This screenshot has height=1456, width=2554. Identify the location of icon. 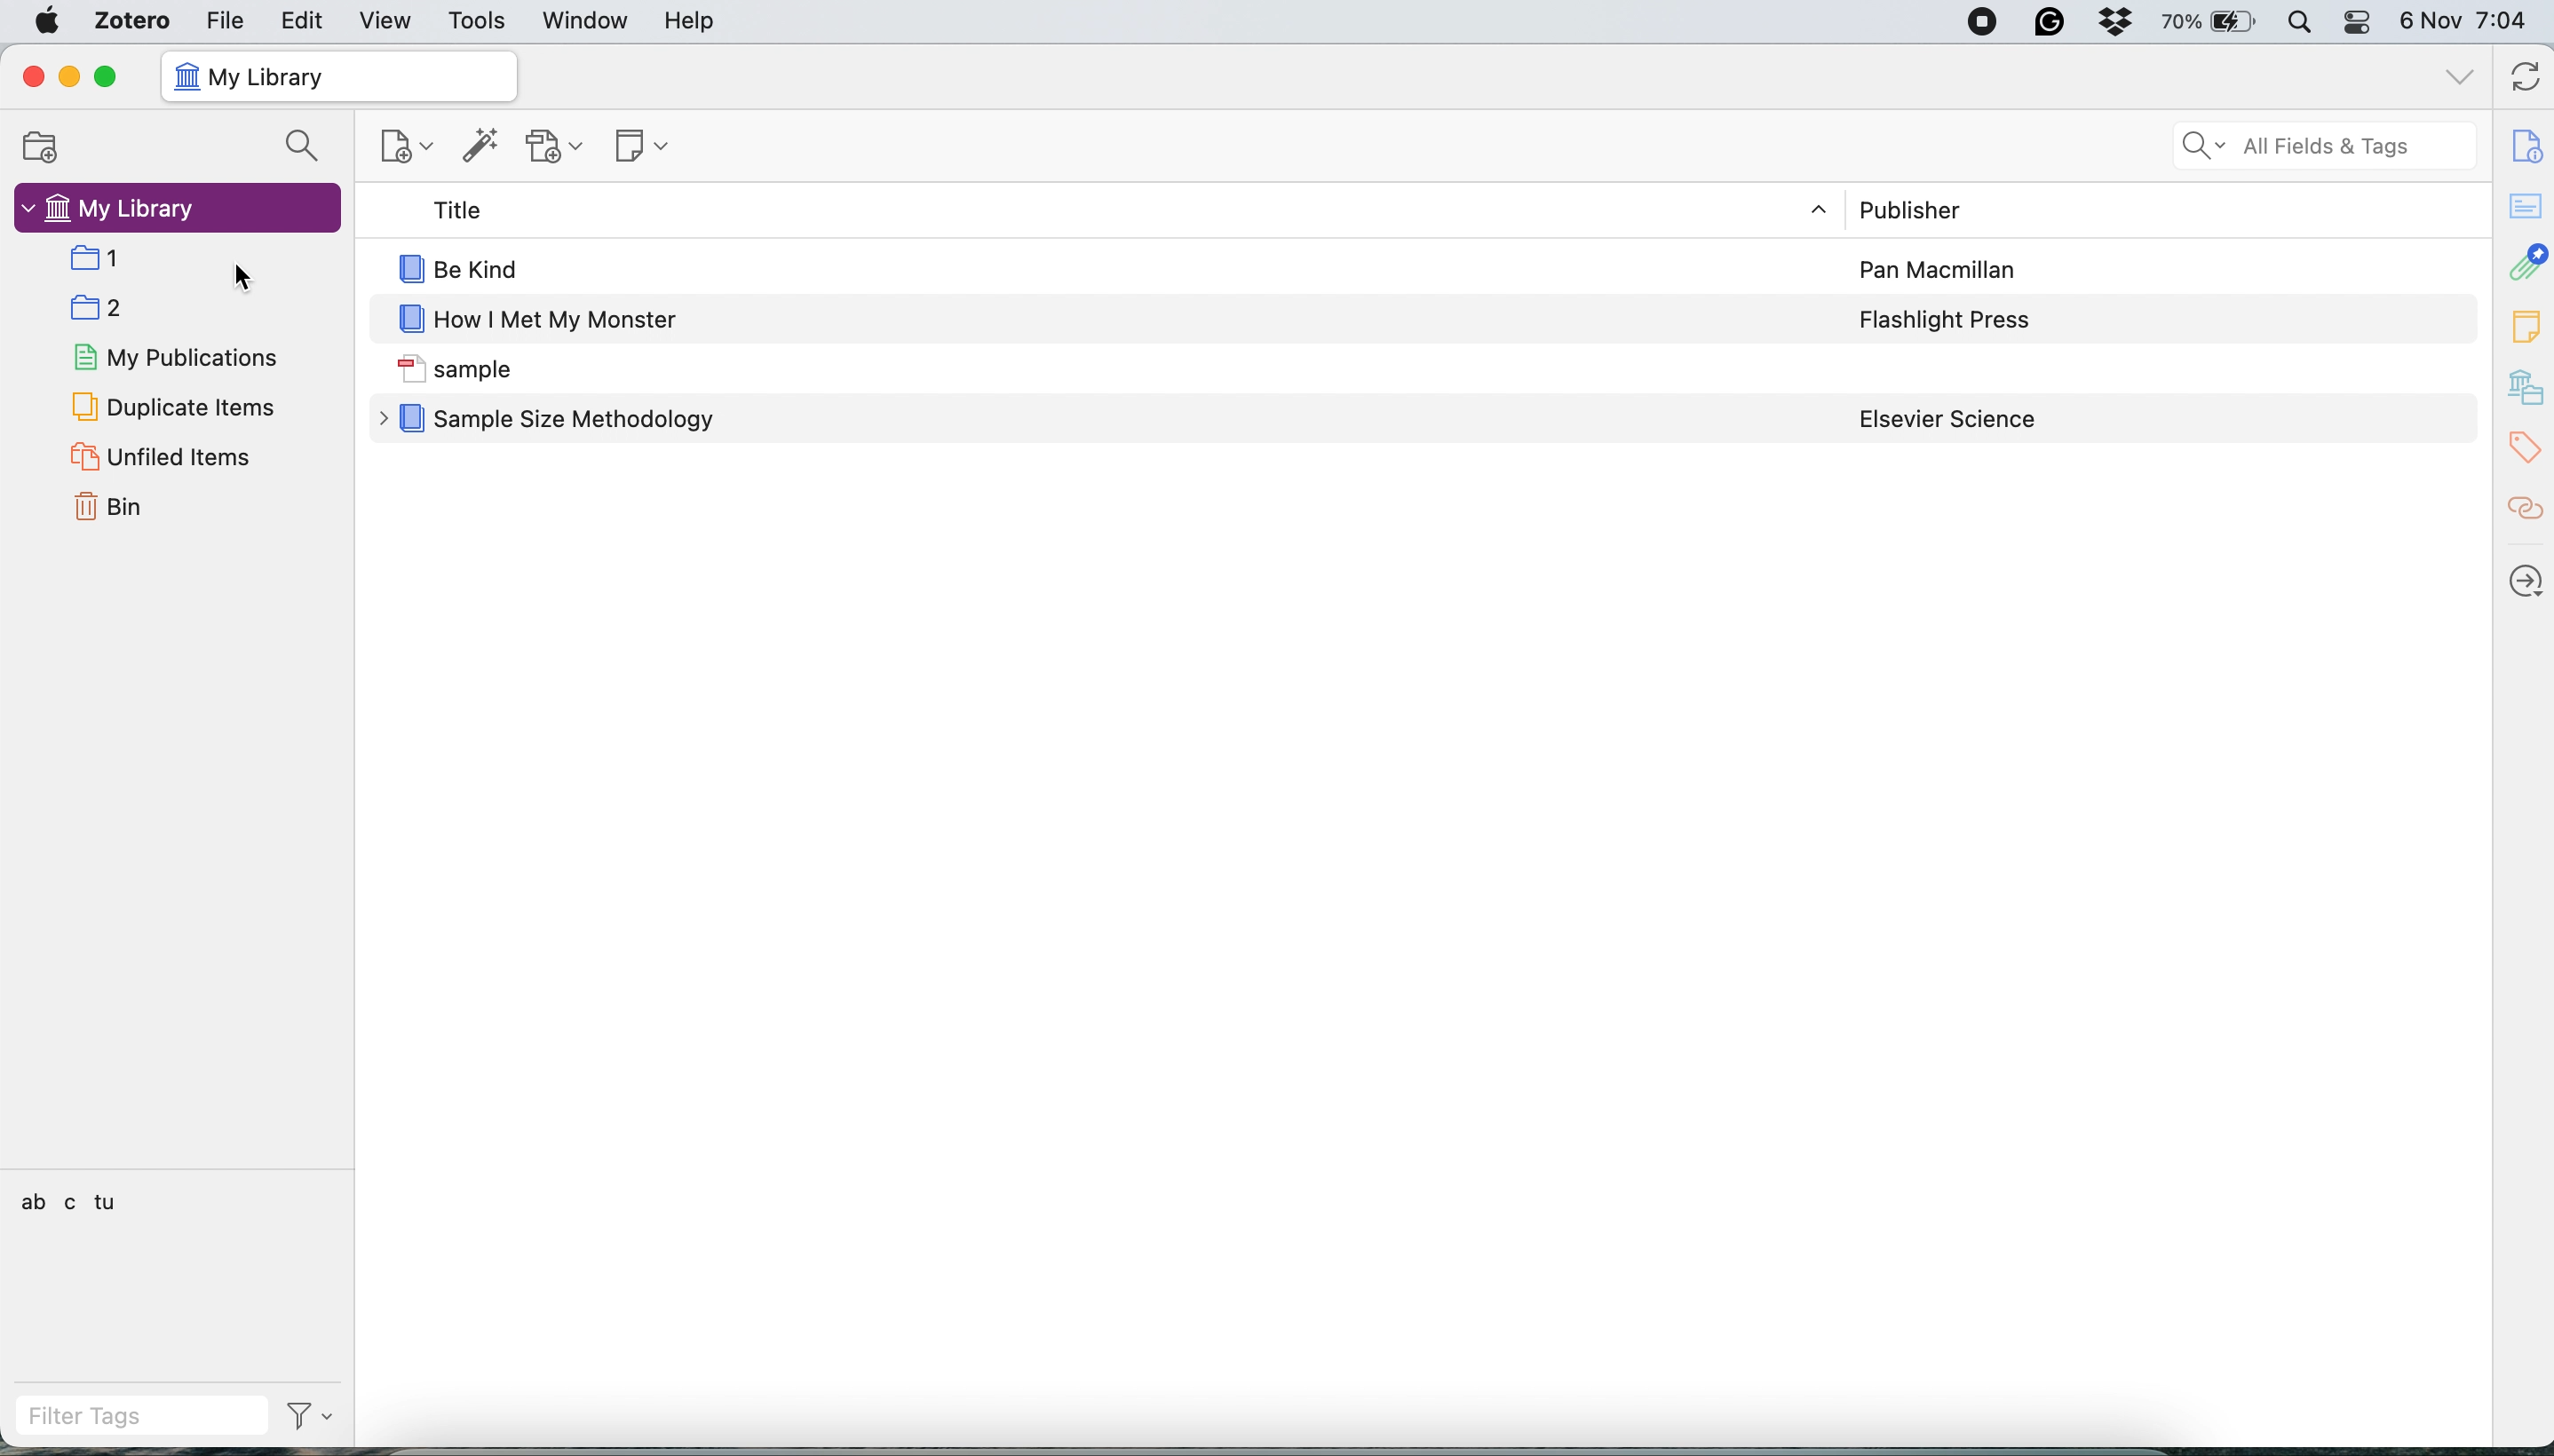
(411, 419).